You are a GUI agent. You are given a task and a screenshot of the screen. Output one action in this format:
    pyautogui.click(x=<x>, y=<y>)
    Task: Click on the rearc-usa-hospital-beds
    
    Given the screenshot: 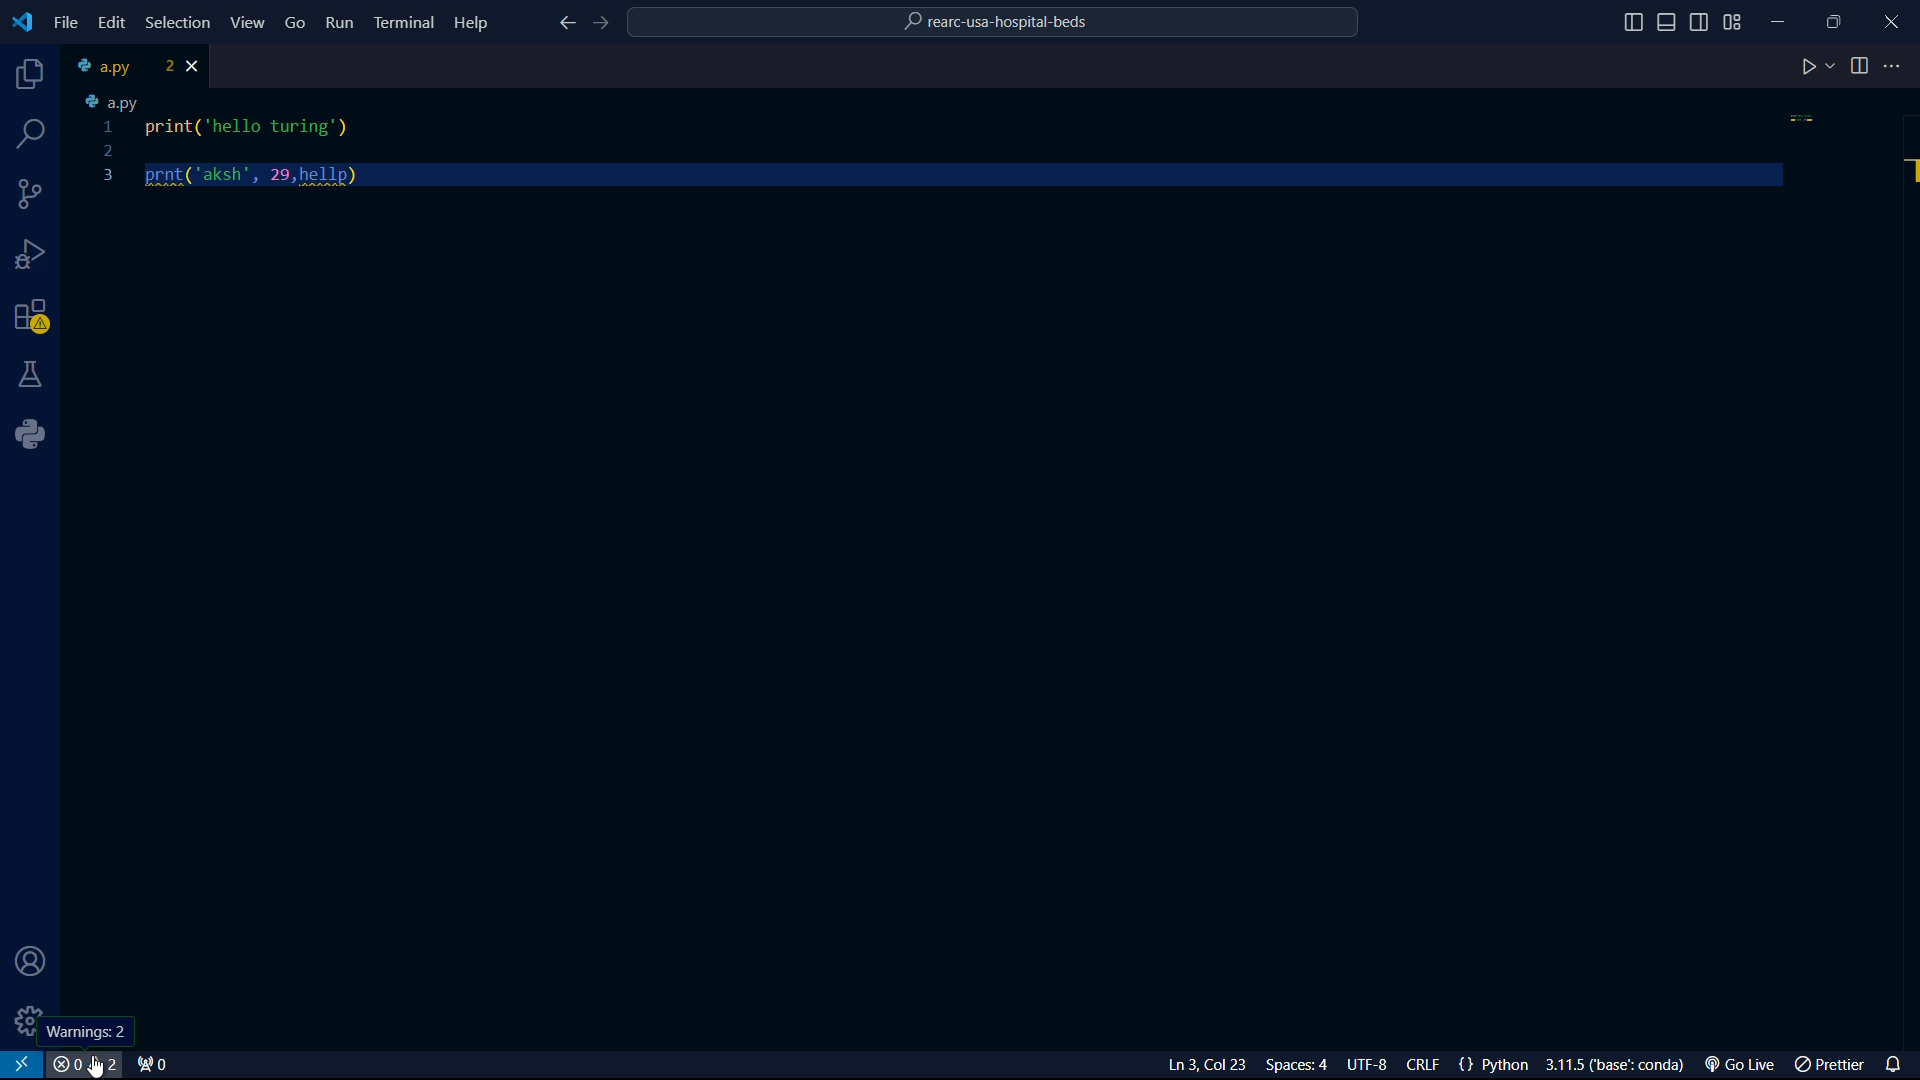 What is the action you would take?
    pyautogui.click(x=995, y=25)
    